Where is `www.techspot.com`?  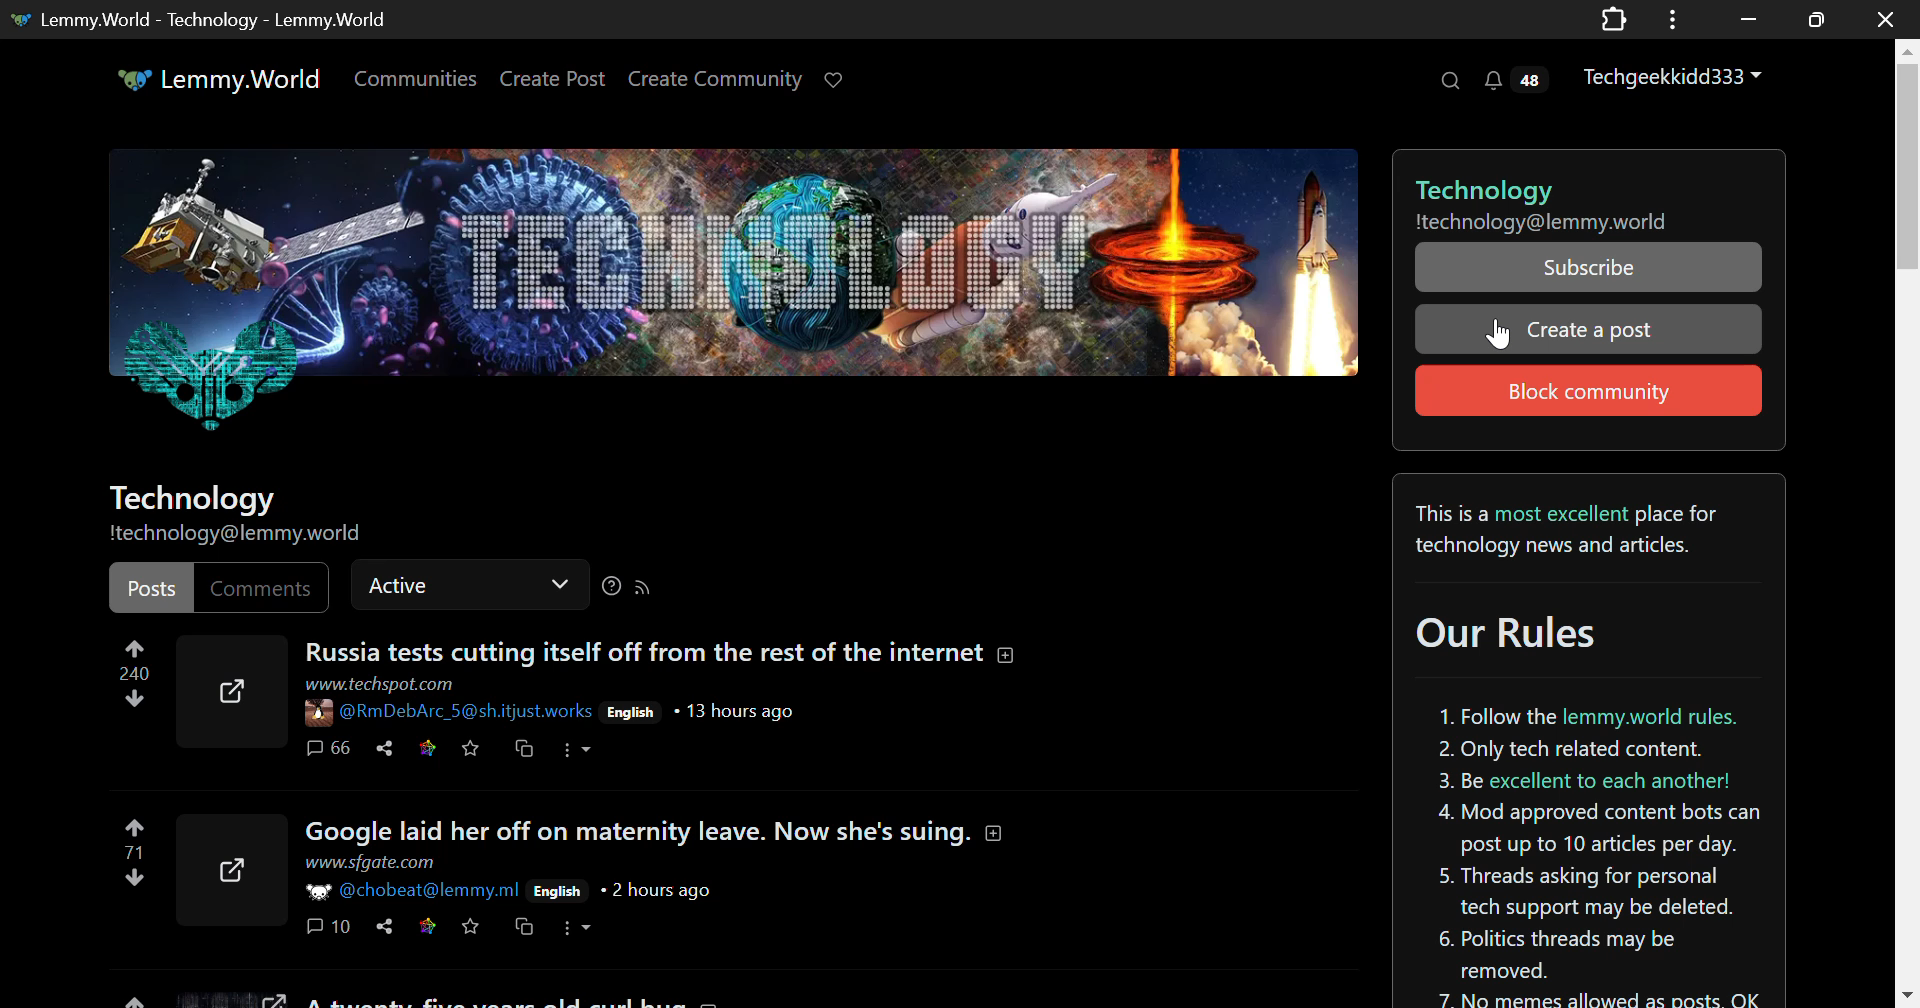 www.techspot.com is located at coordinates (384, 684).